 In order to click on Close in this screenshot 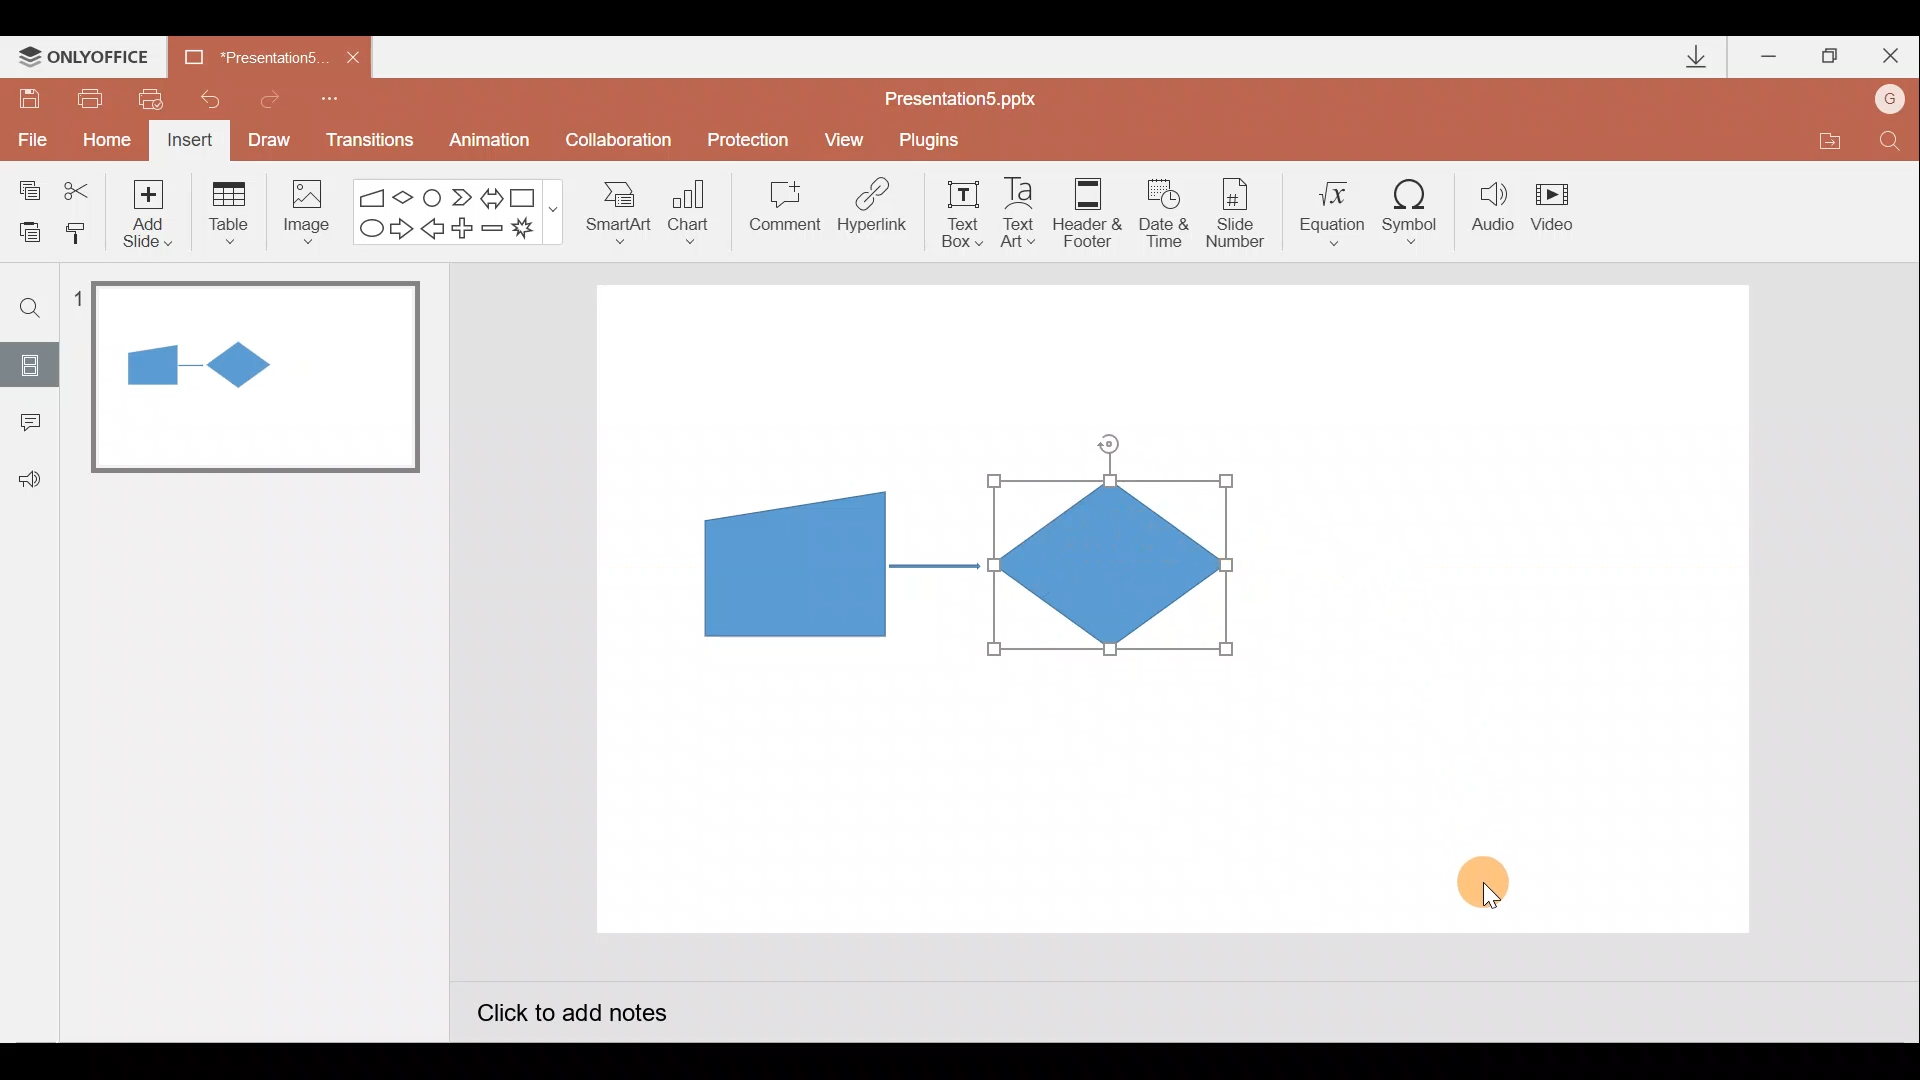, I will do `click(353, 58)`.